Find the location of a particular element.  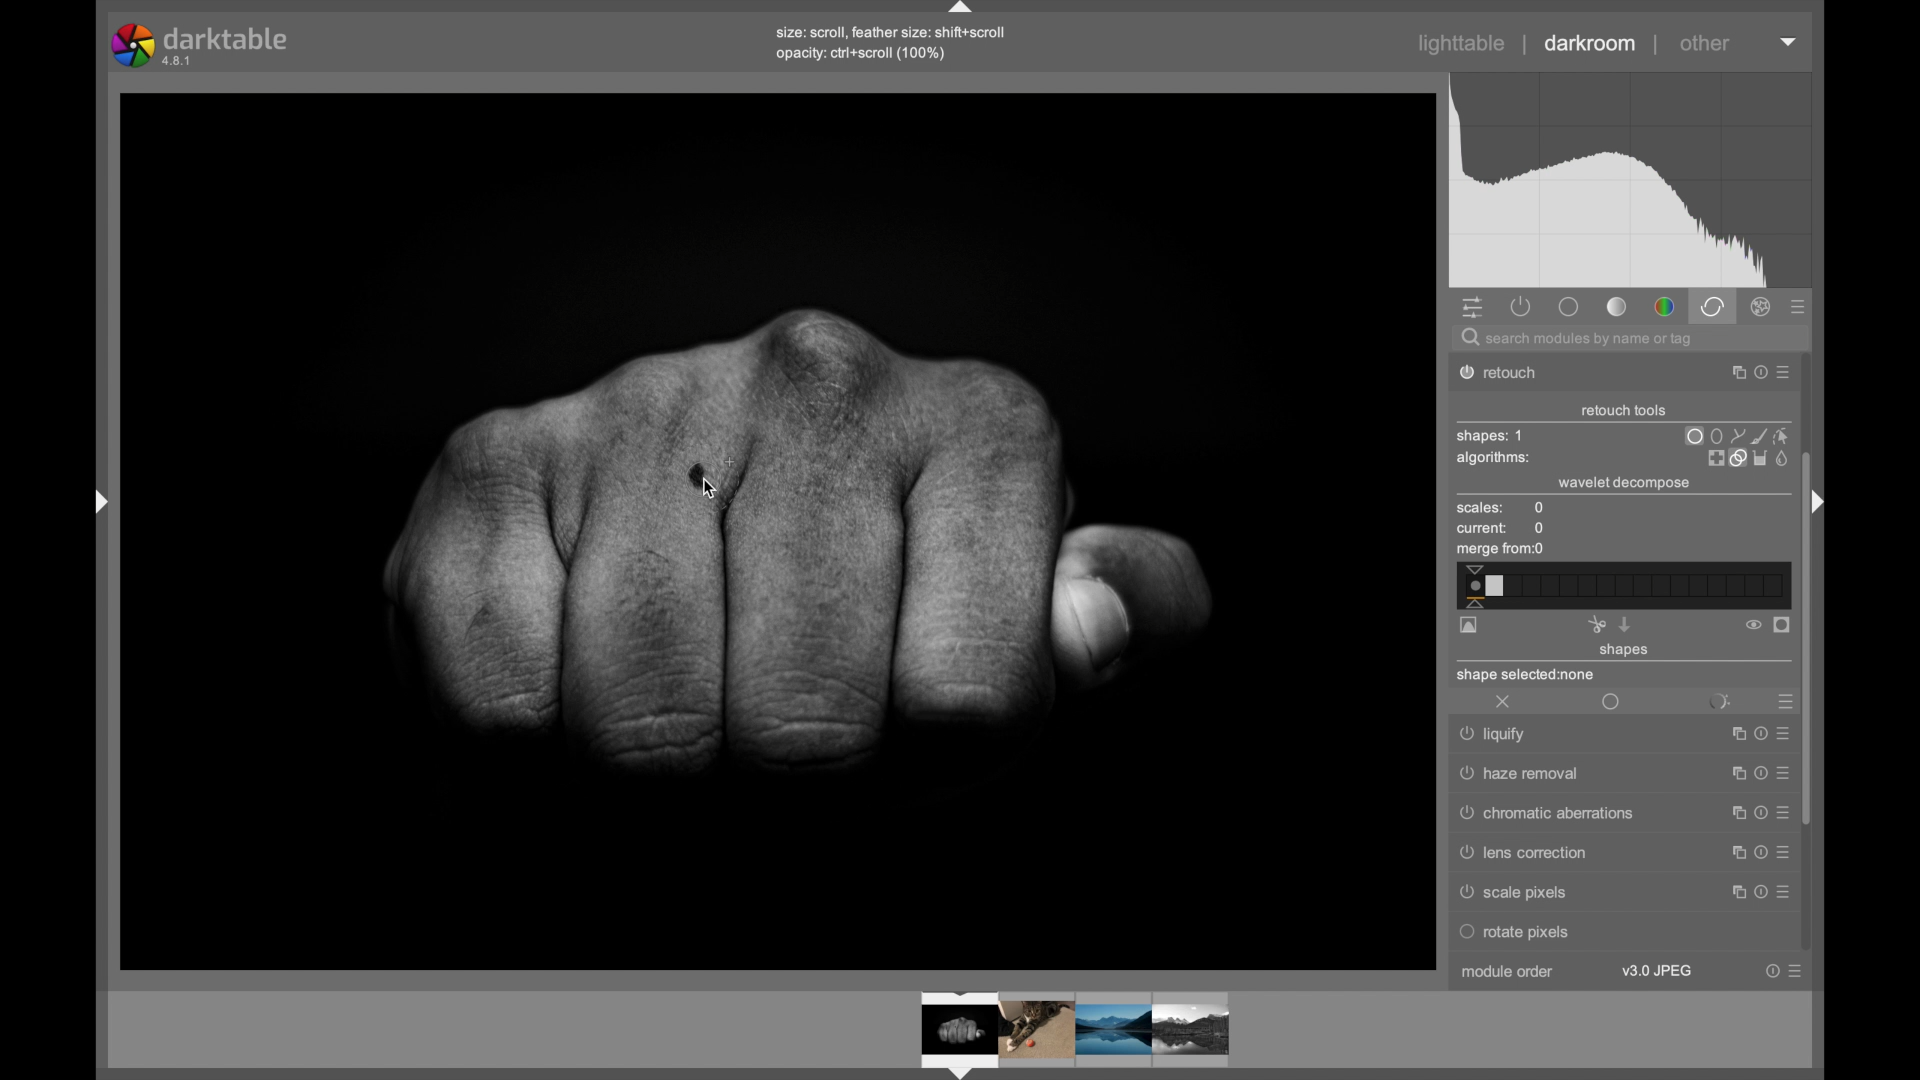

merge from: 0 is located at coordinates (1501, 551).